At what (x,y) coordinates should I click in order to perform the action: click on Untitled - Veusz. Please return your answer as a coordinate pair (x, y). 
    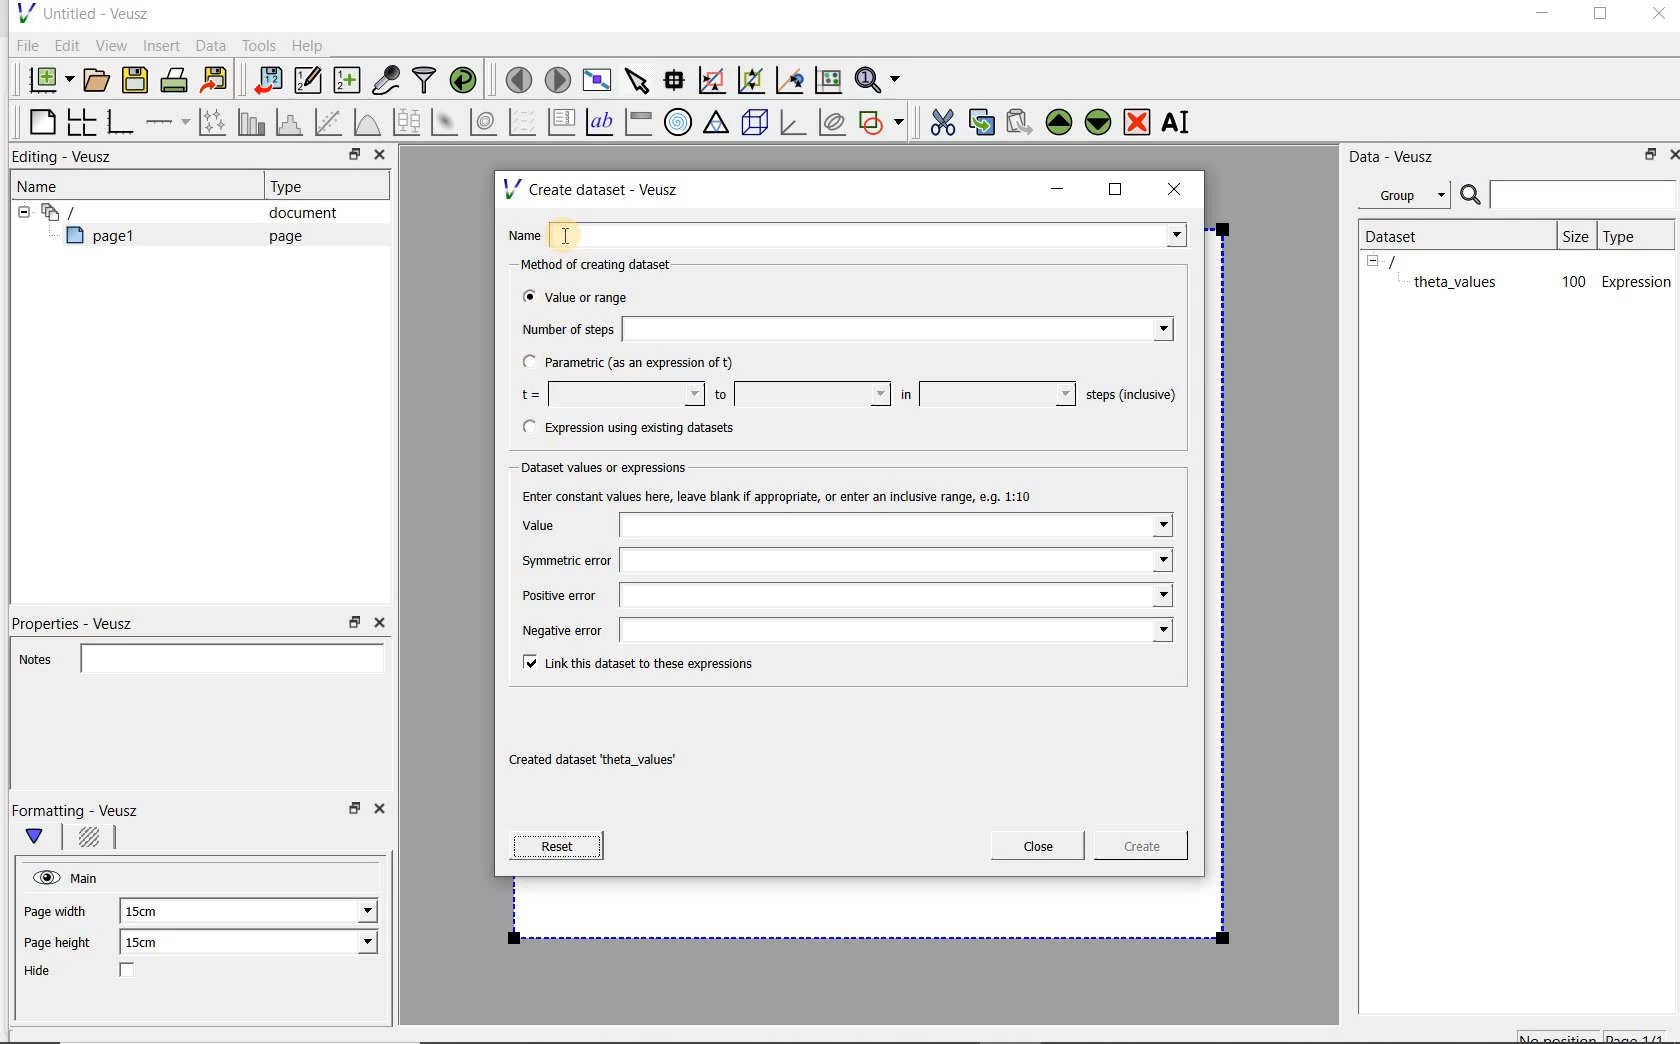
    Looking at the image, I should click on (81, 12).